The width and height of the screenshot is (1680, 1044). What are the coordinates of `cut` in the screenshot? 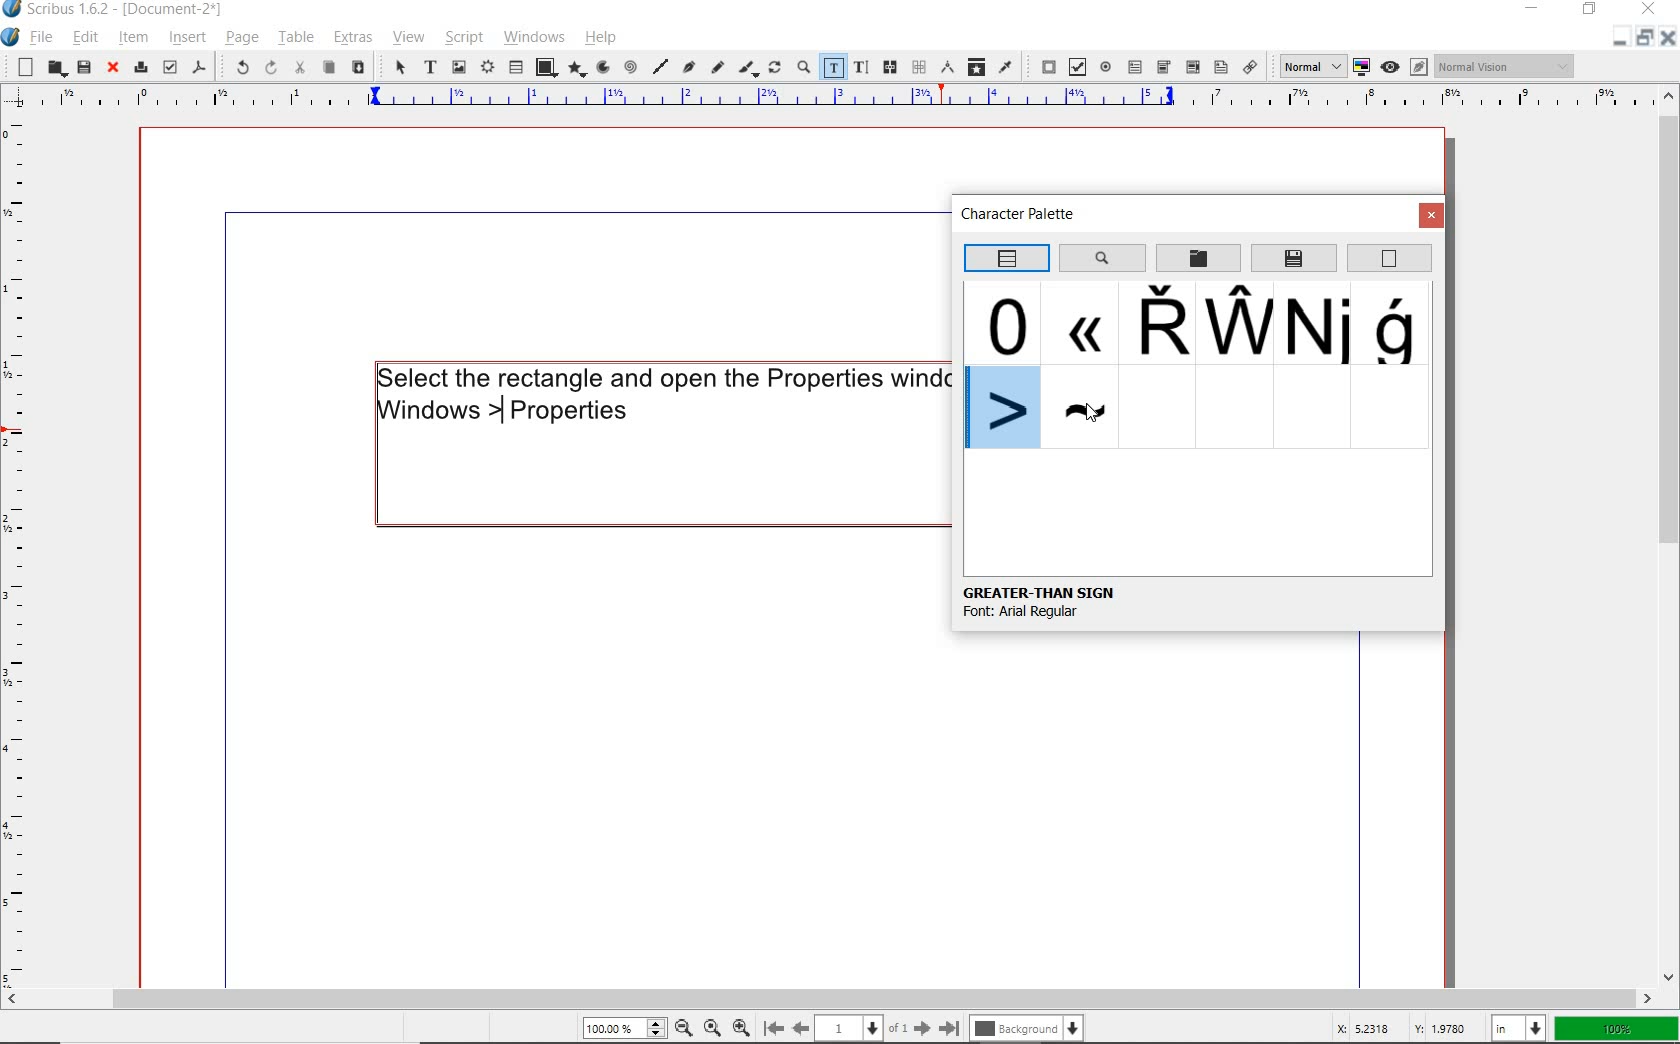 It's located at (301, 67).